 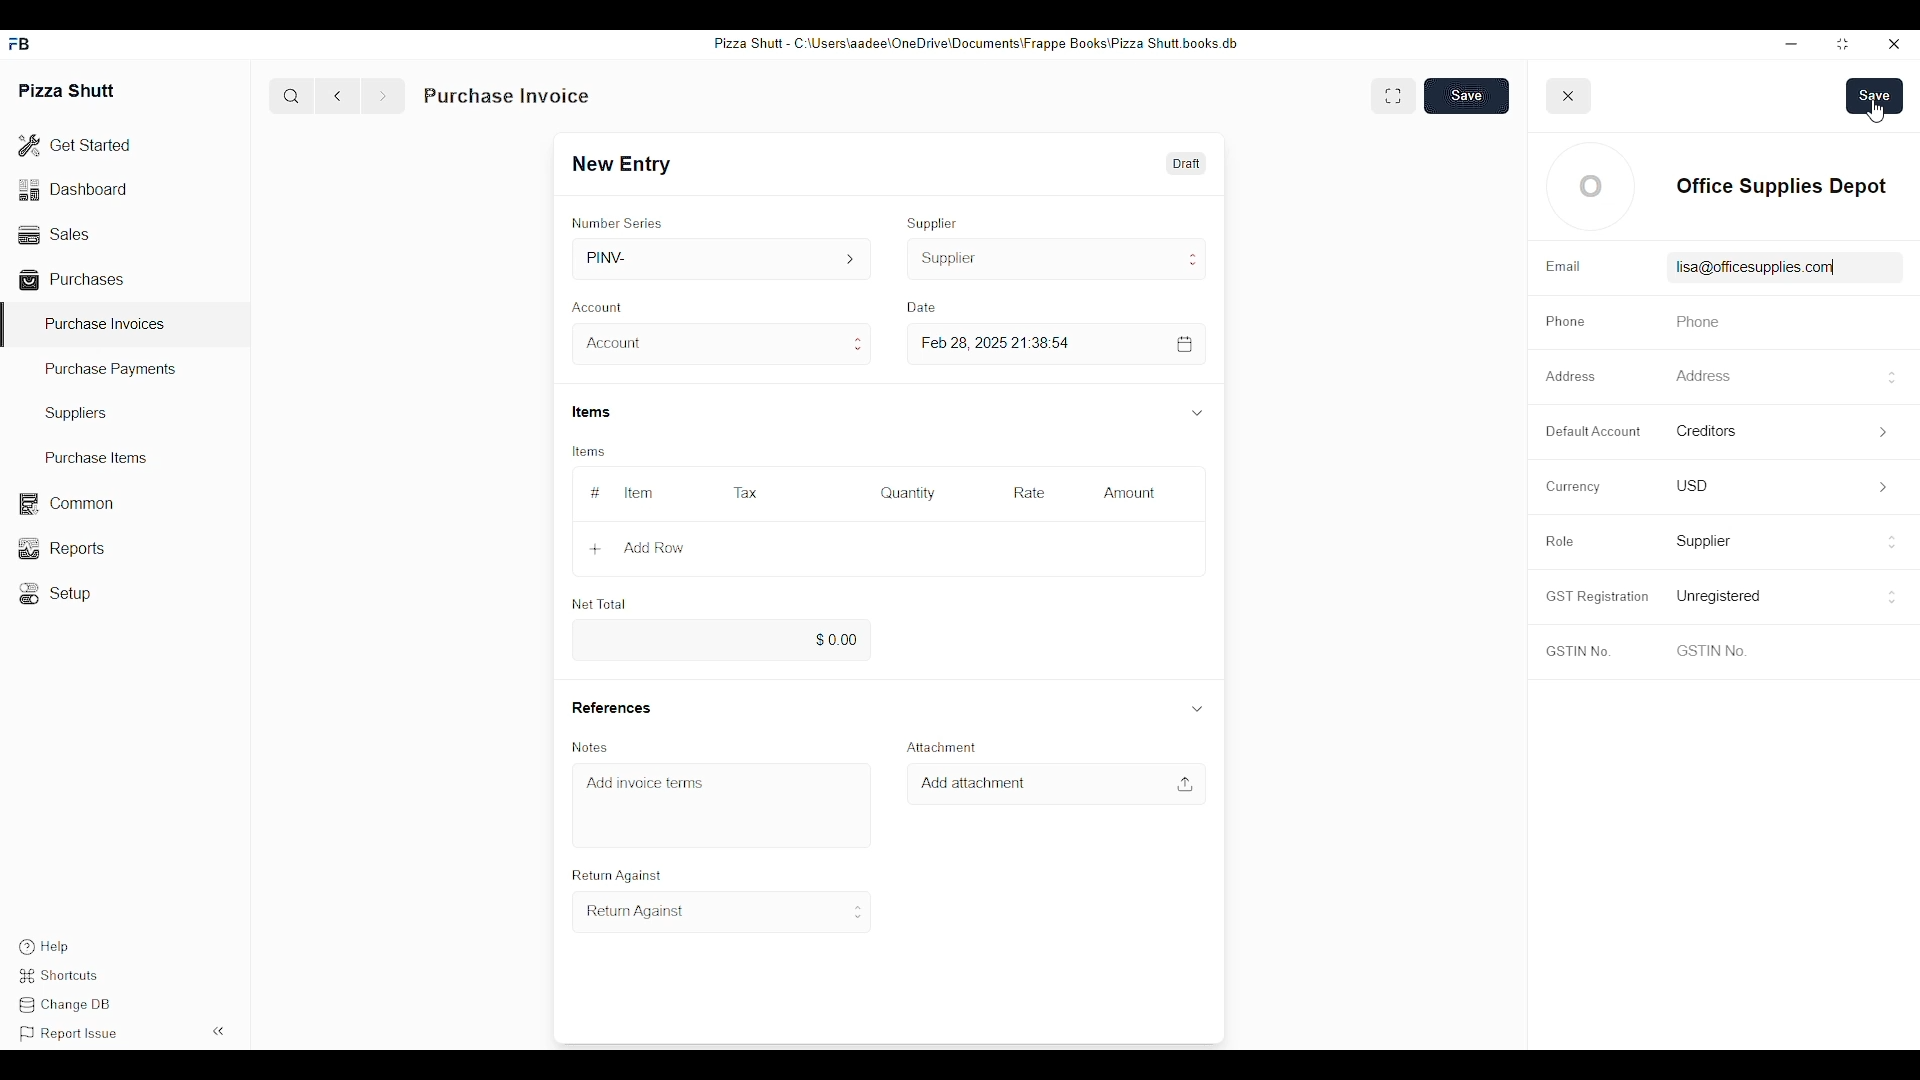 I want to click on Purchase Payments, so click(x=112, y=370).